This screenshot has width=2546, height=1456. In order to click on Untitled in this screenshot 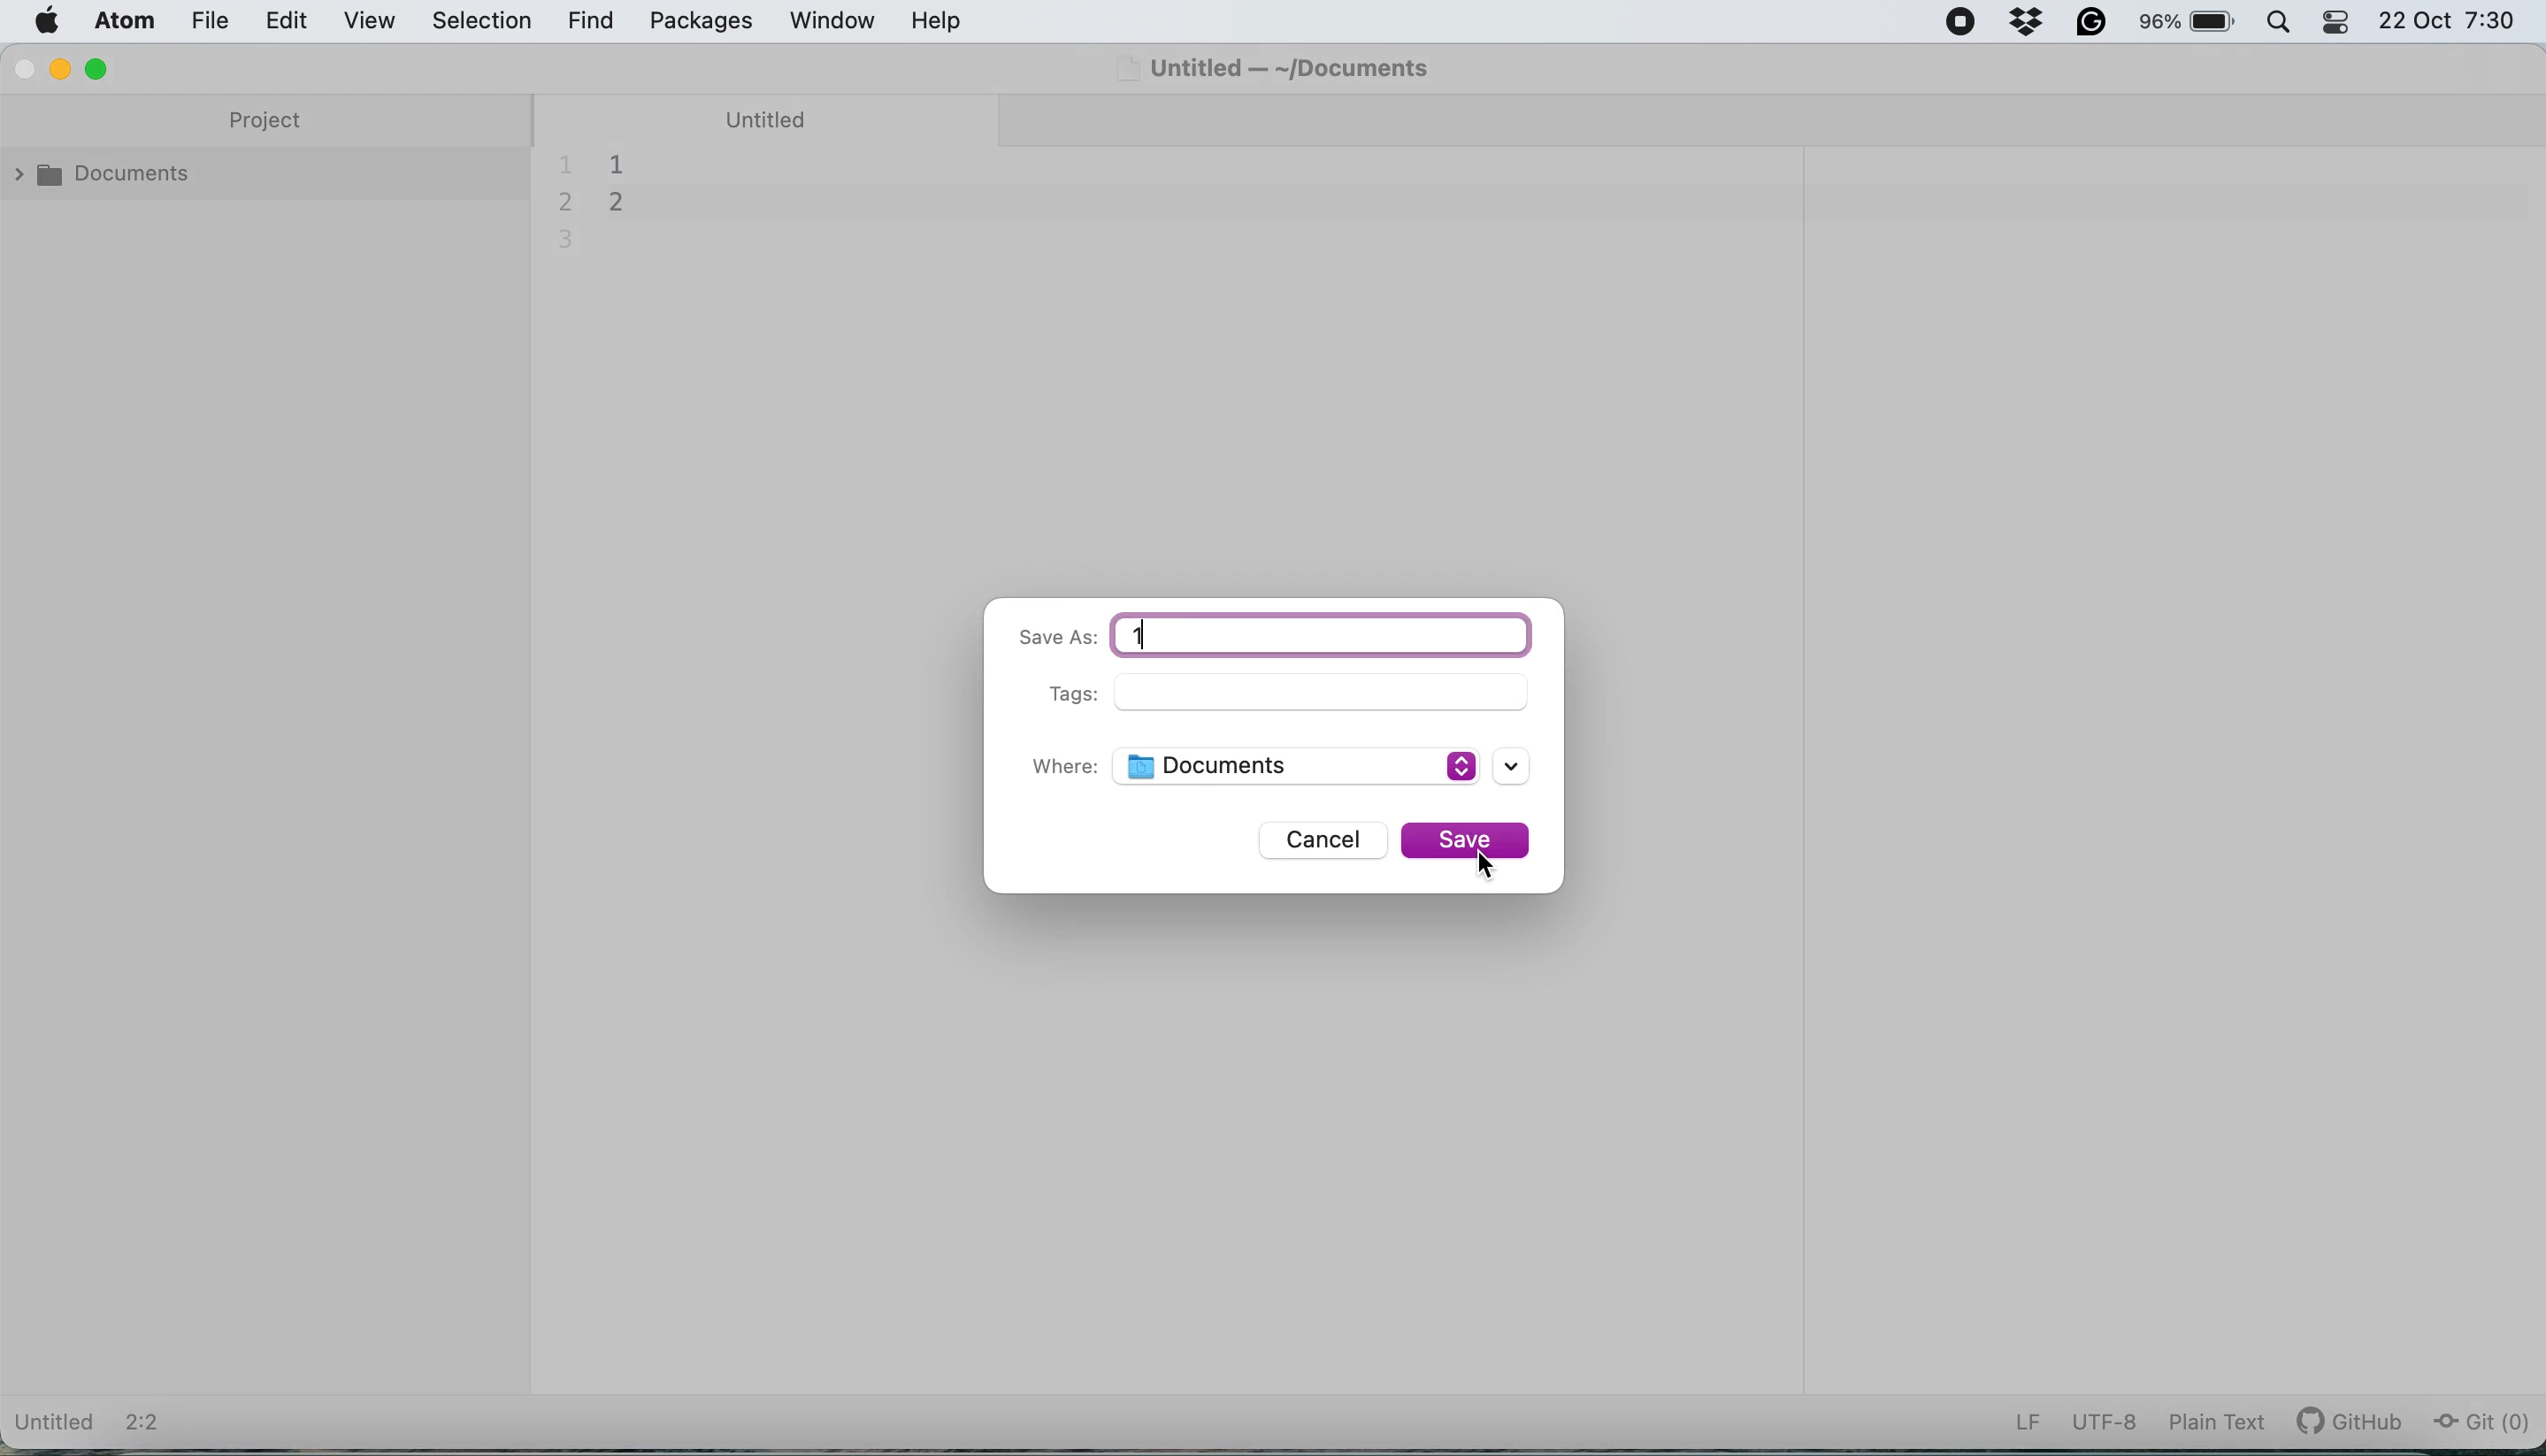, I will do `click(56, 1424)`.